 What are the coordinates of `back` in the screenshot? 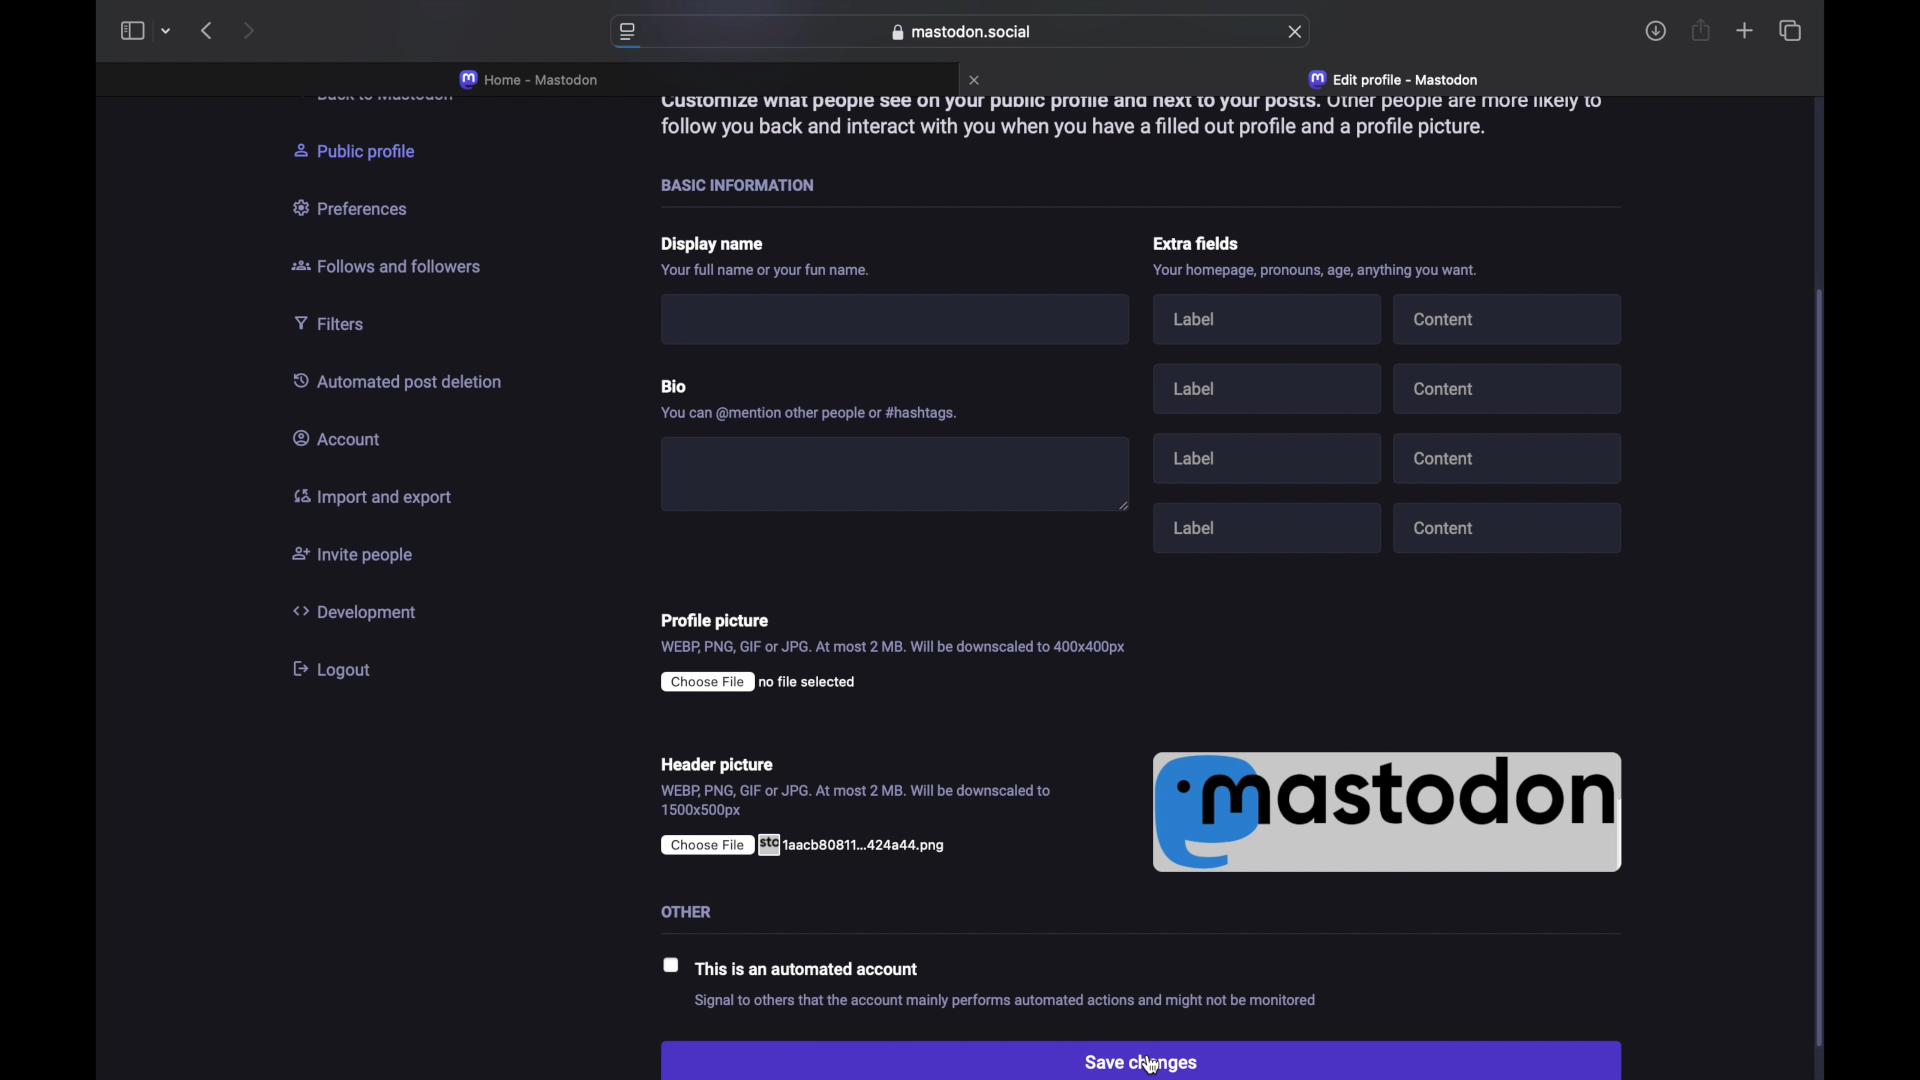 It's located at (206, 31).